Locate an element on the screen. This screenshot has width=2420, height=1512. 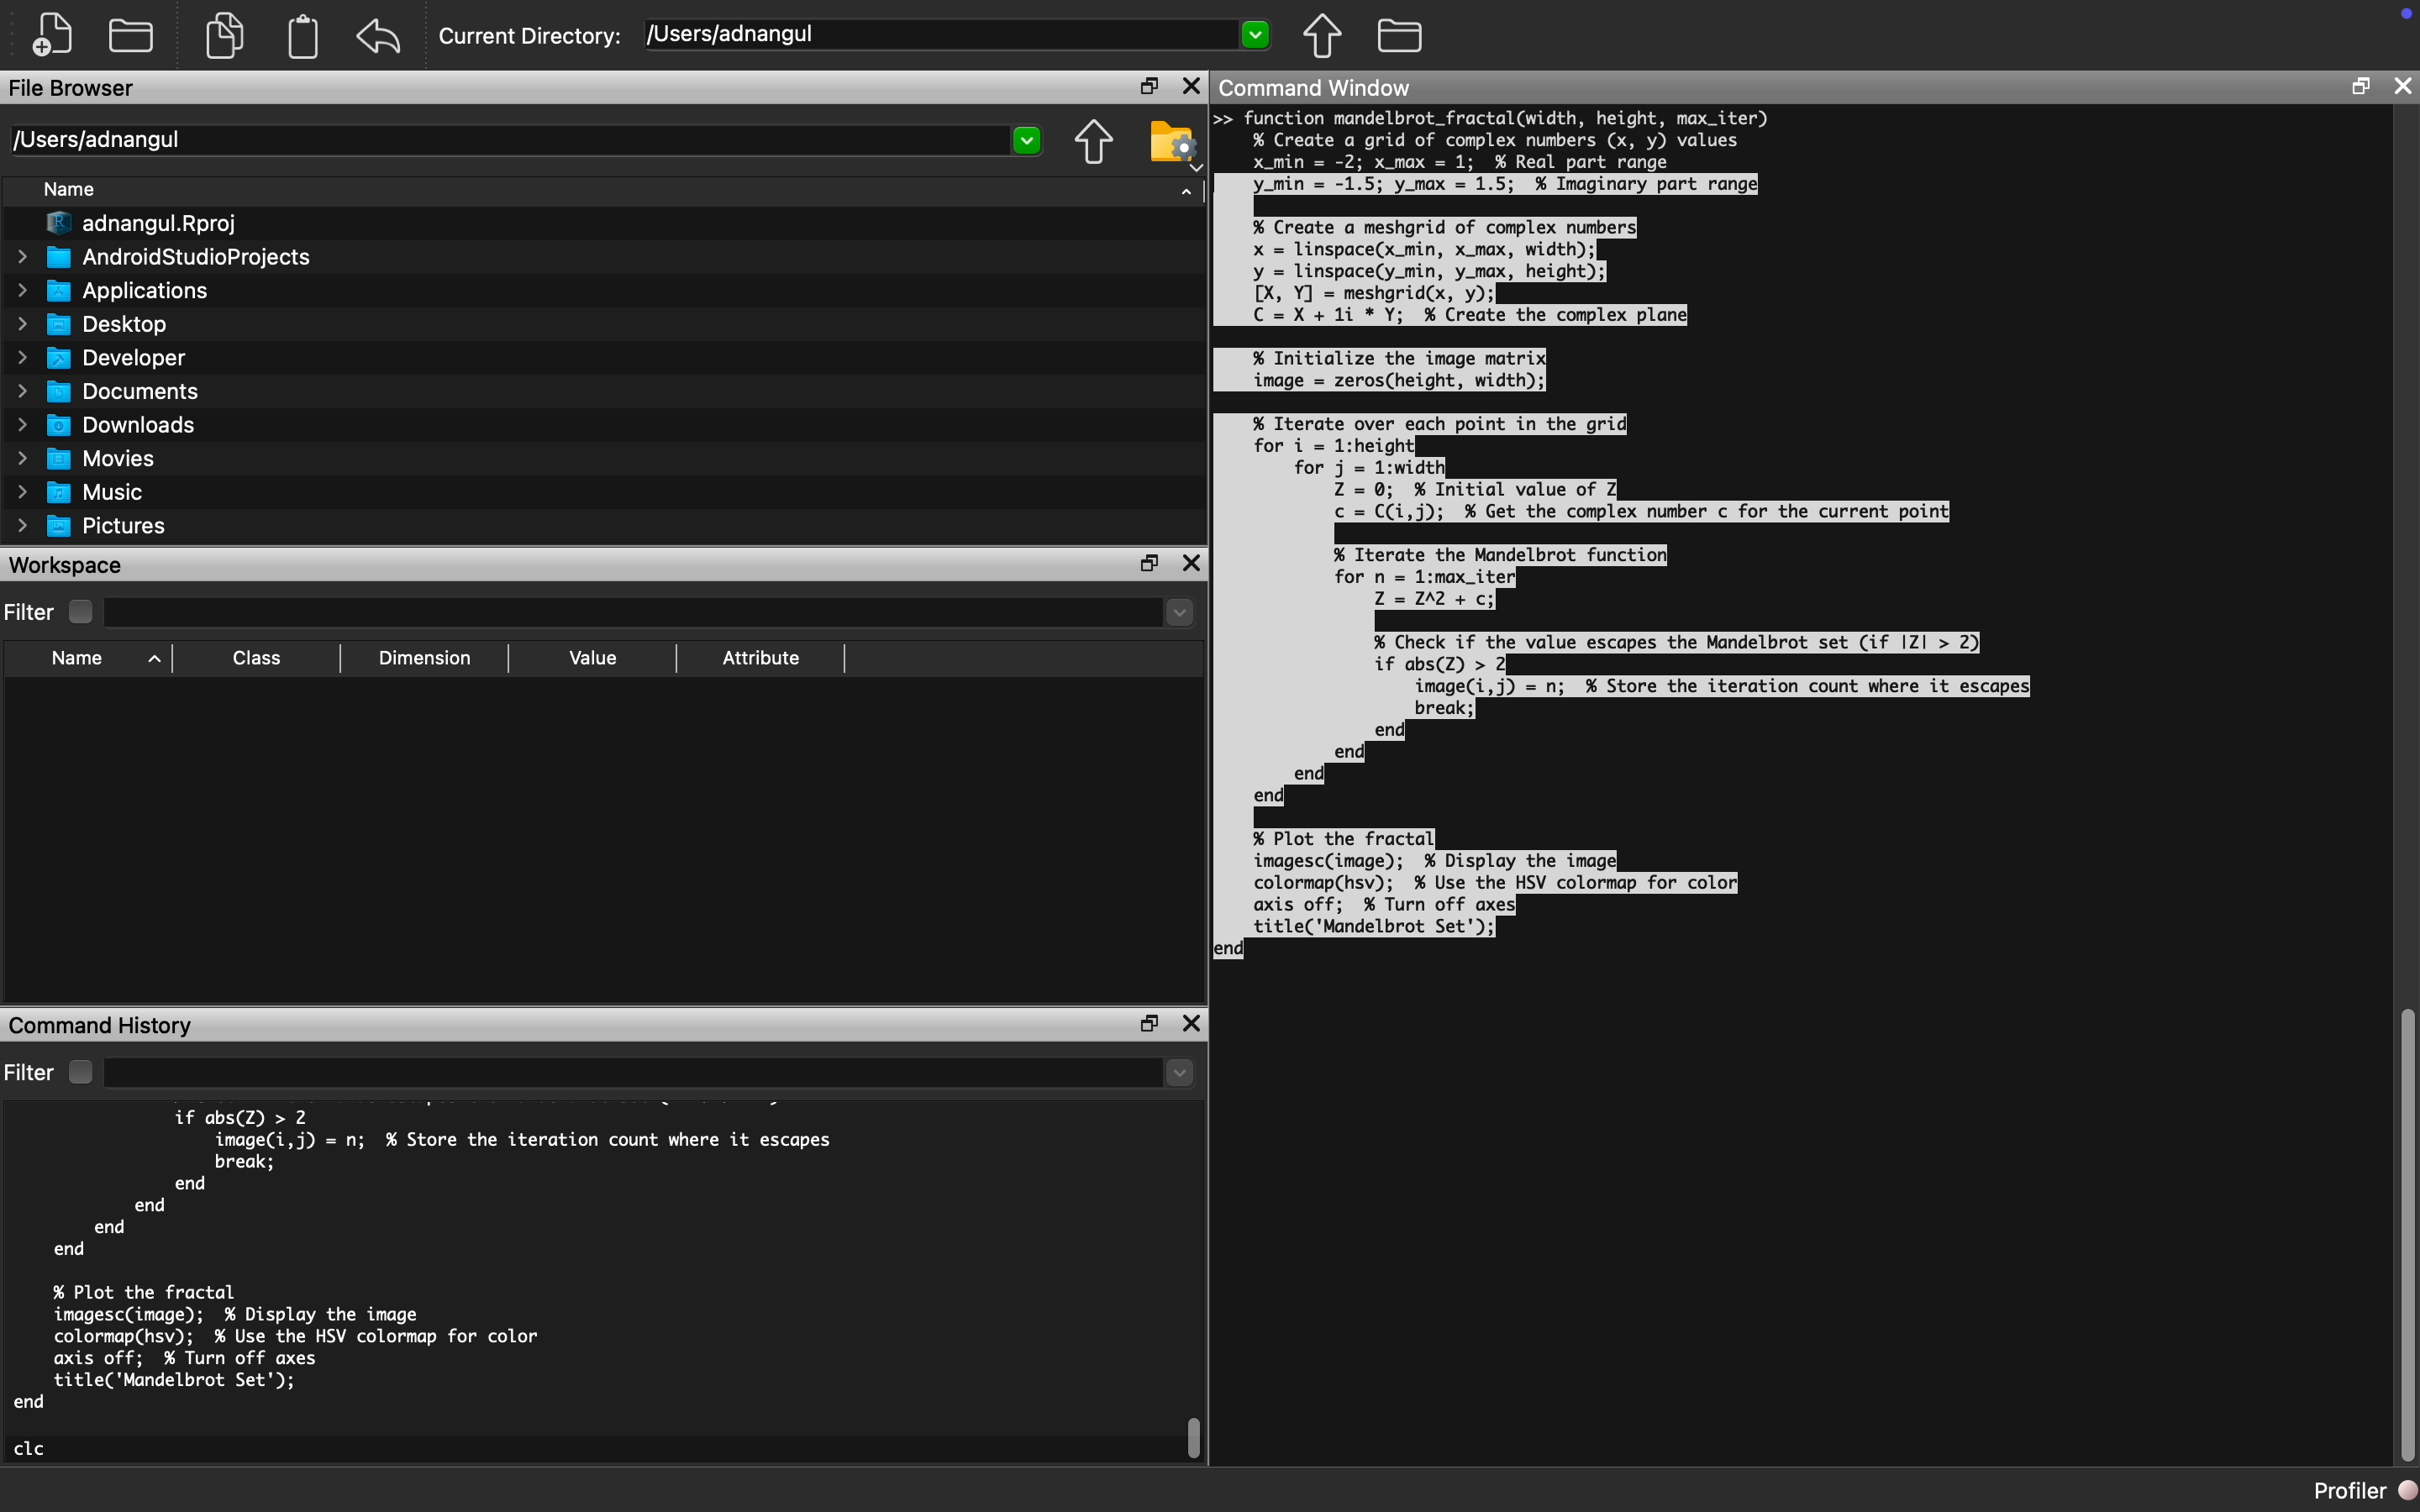
Checkbox is located at coordinates (78, 1072).